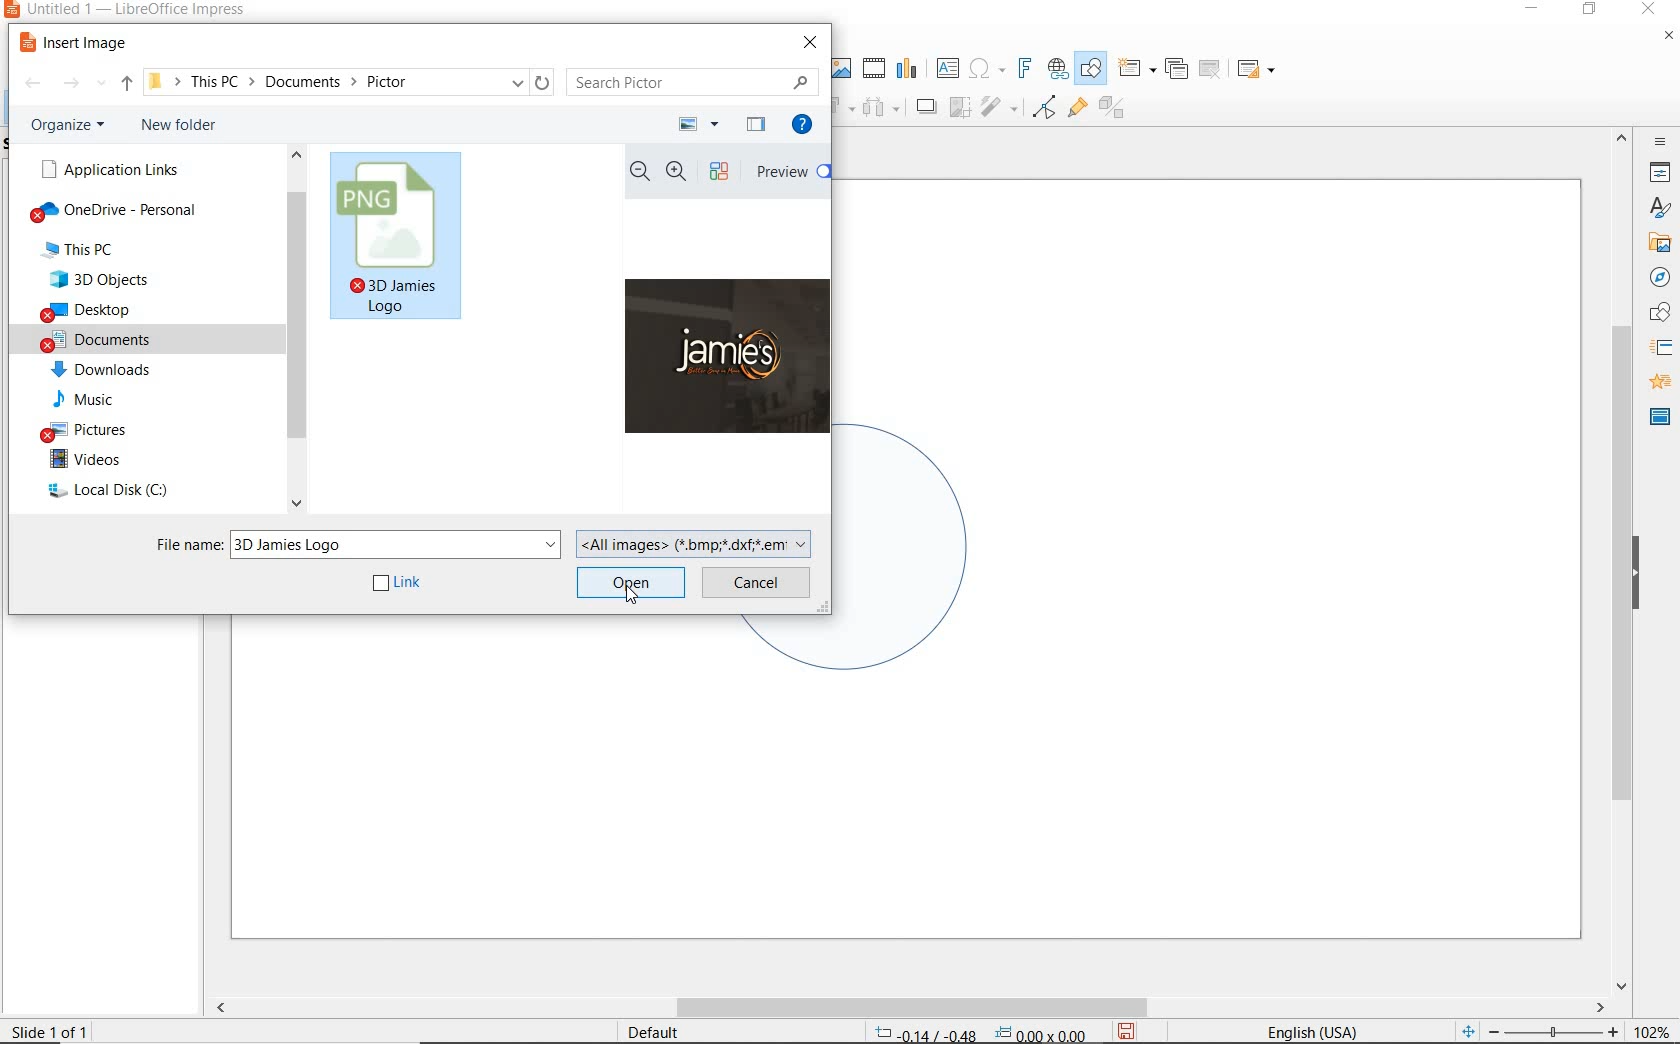 This screenshot has height=1044, width=1680. What do you see at coordinates (1136, 69) in the screenshot?
I see `new slide` at bounding box center [1136, 69].